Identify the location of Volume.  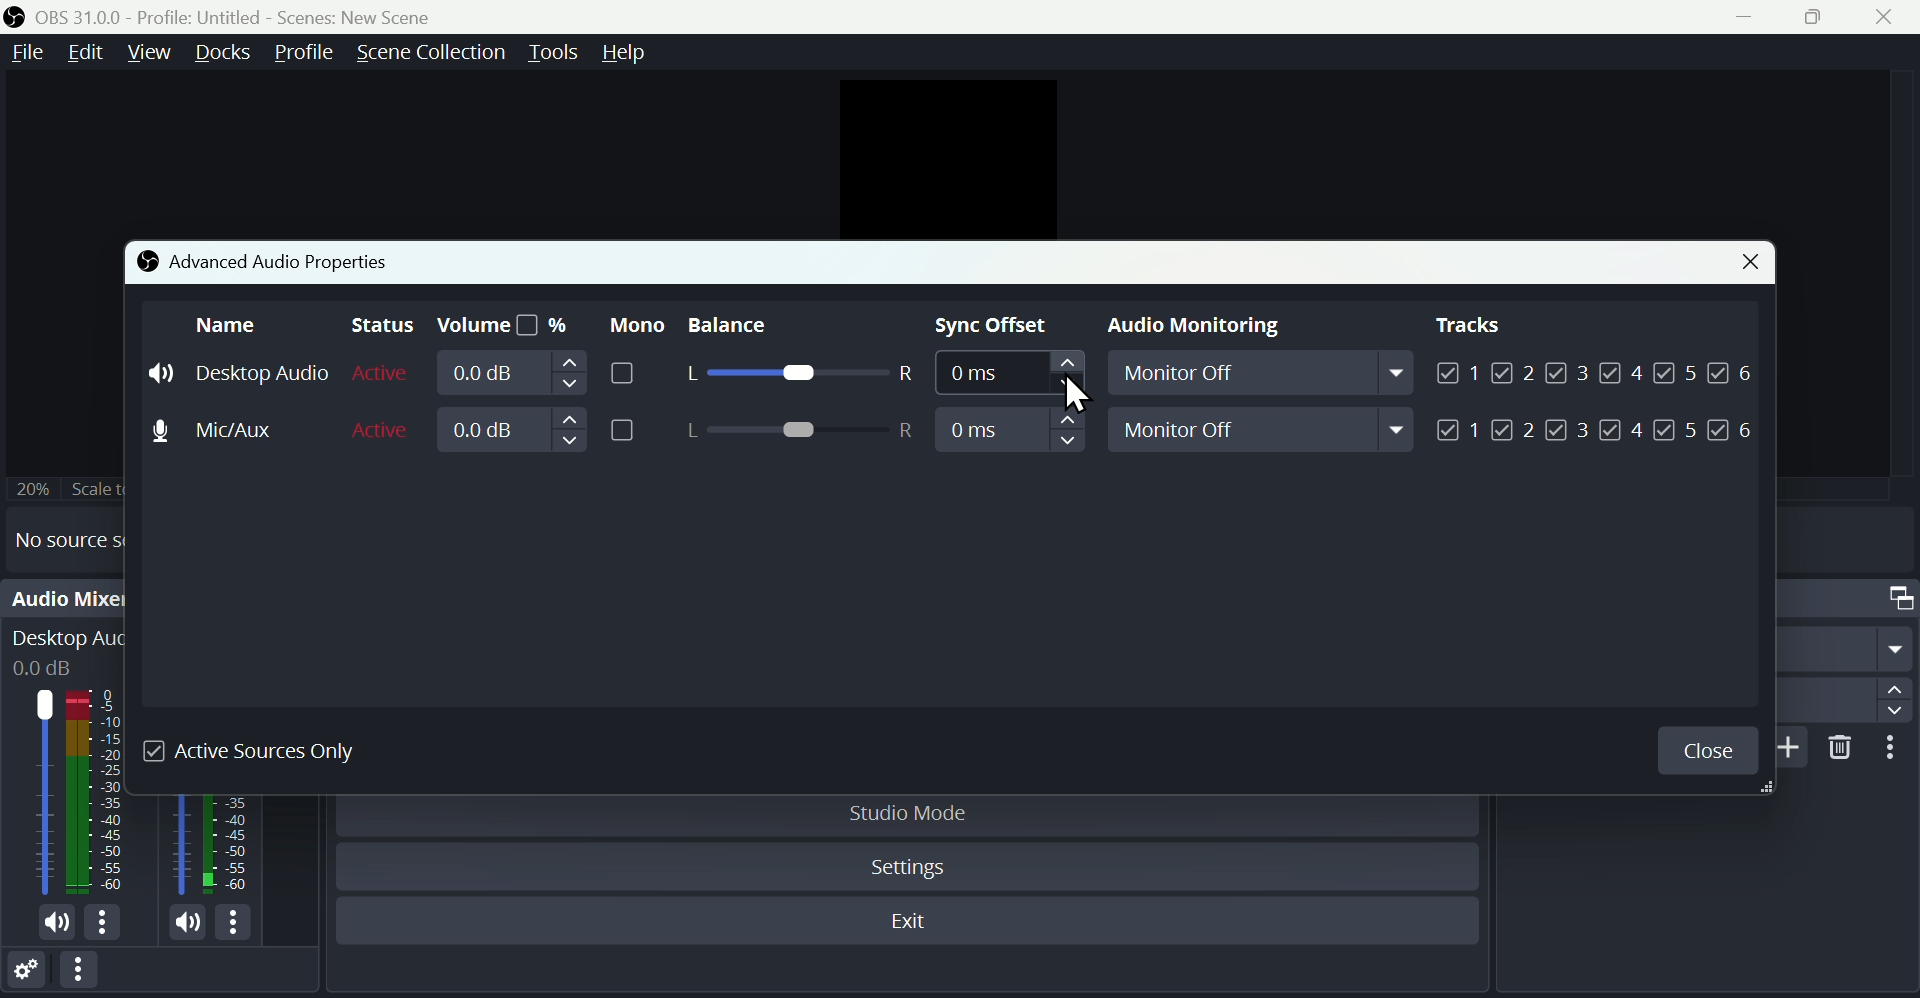
(539, 431).